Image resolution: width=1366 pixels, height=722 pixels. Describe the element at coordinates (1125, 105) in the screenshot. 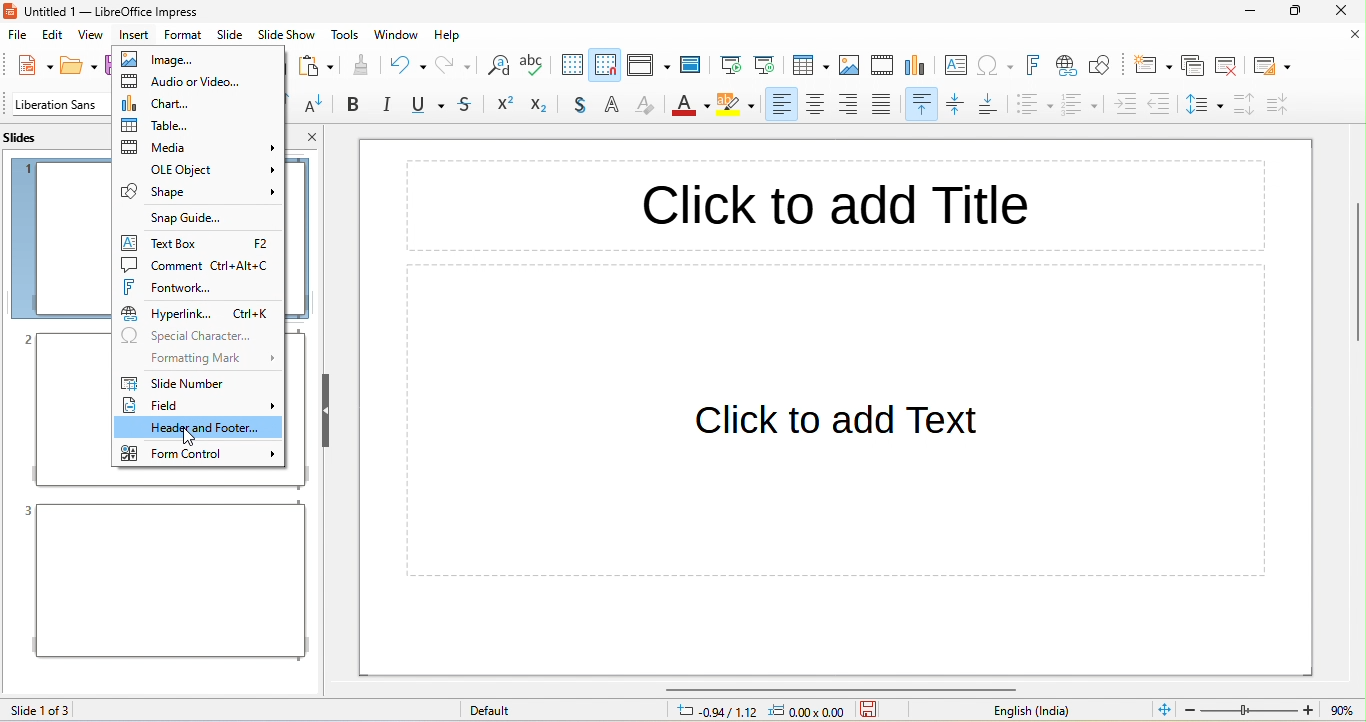

I see `increase indent` at that location.